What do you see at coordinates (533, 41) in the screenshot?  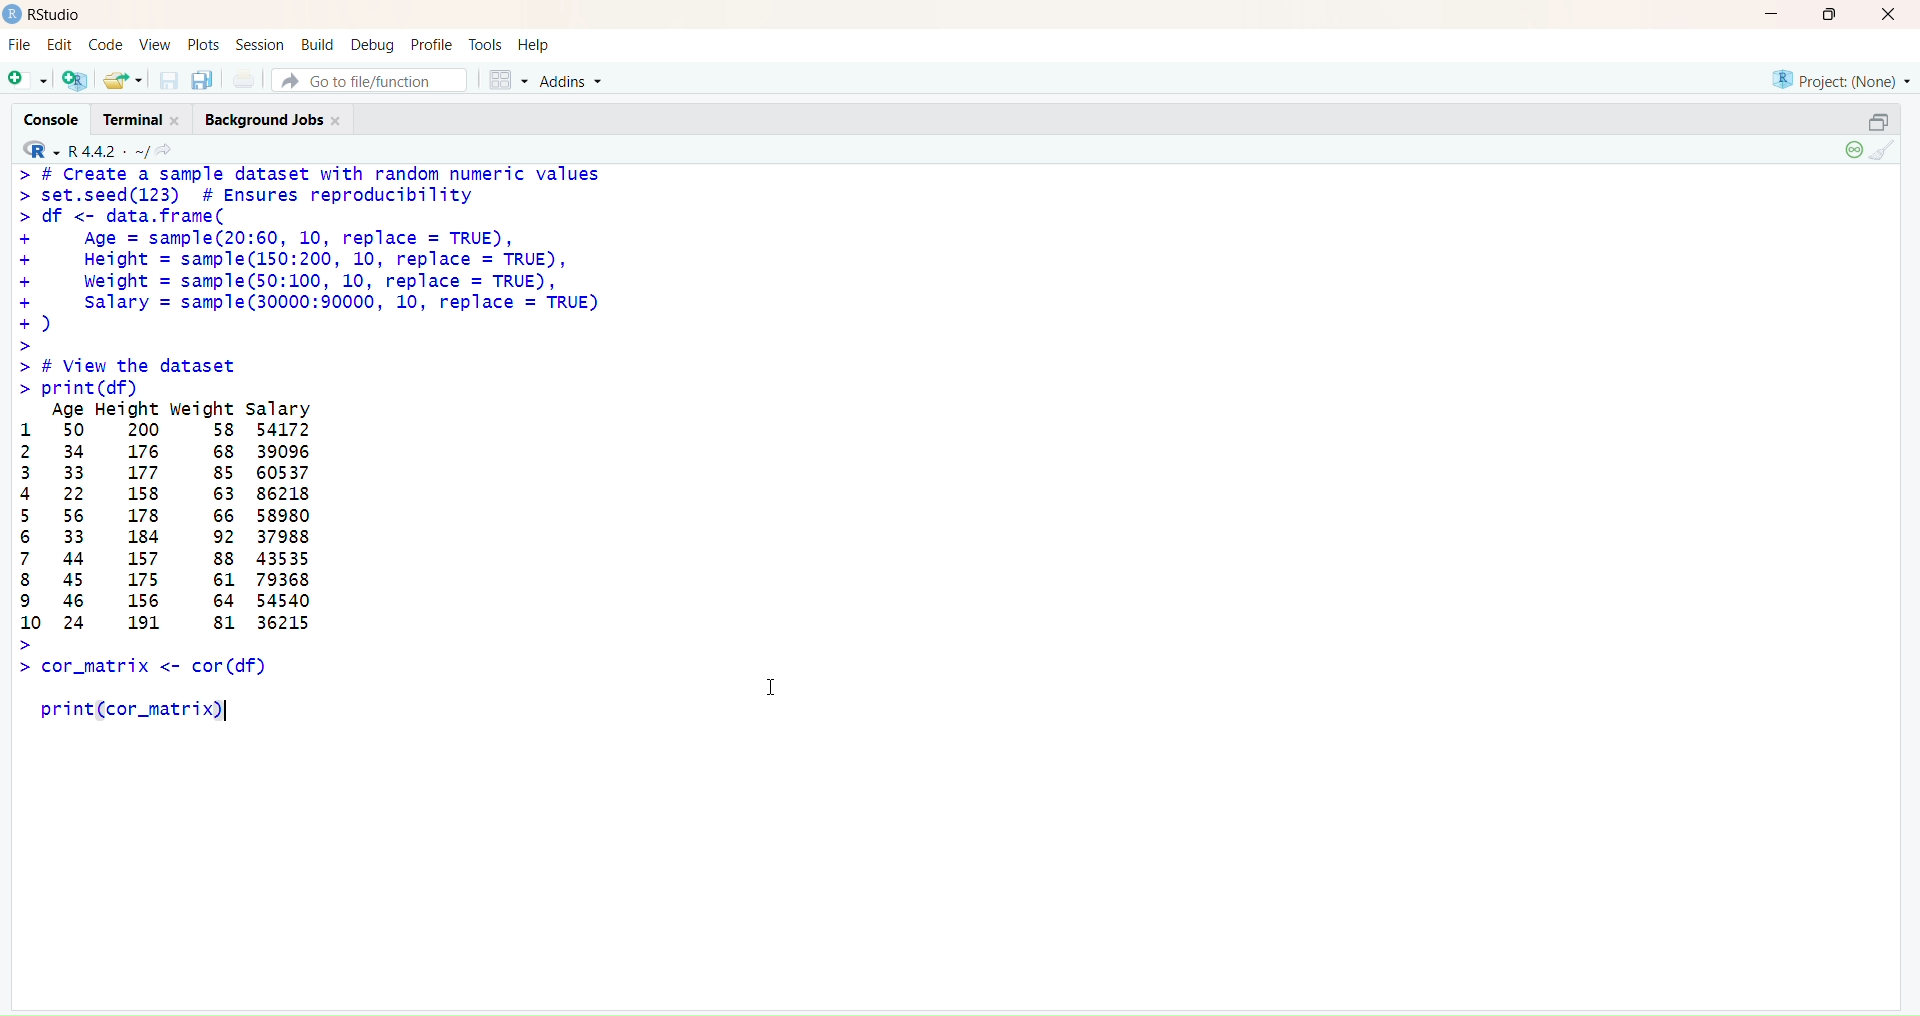 I see `Help` at bounding box center [533, 41].